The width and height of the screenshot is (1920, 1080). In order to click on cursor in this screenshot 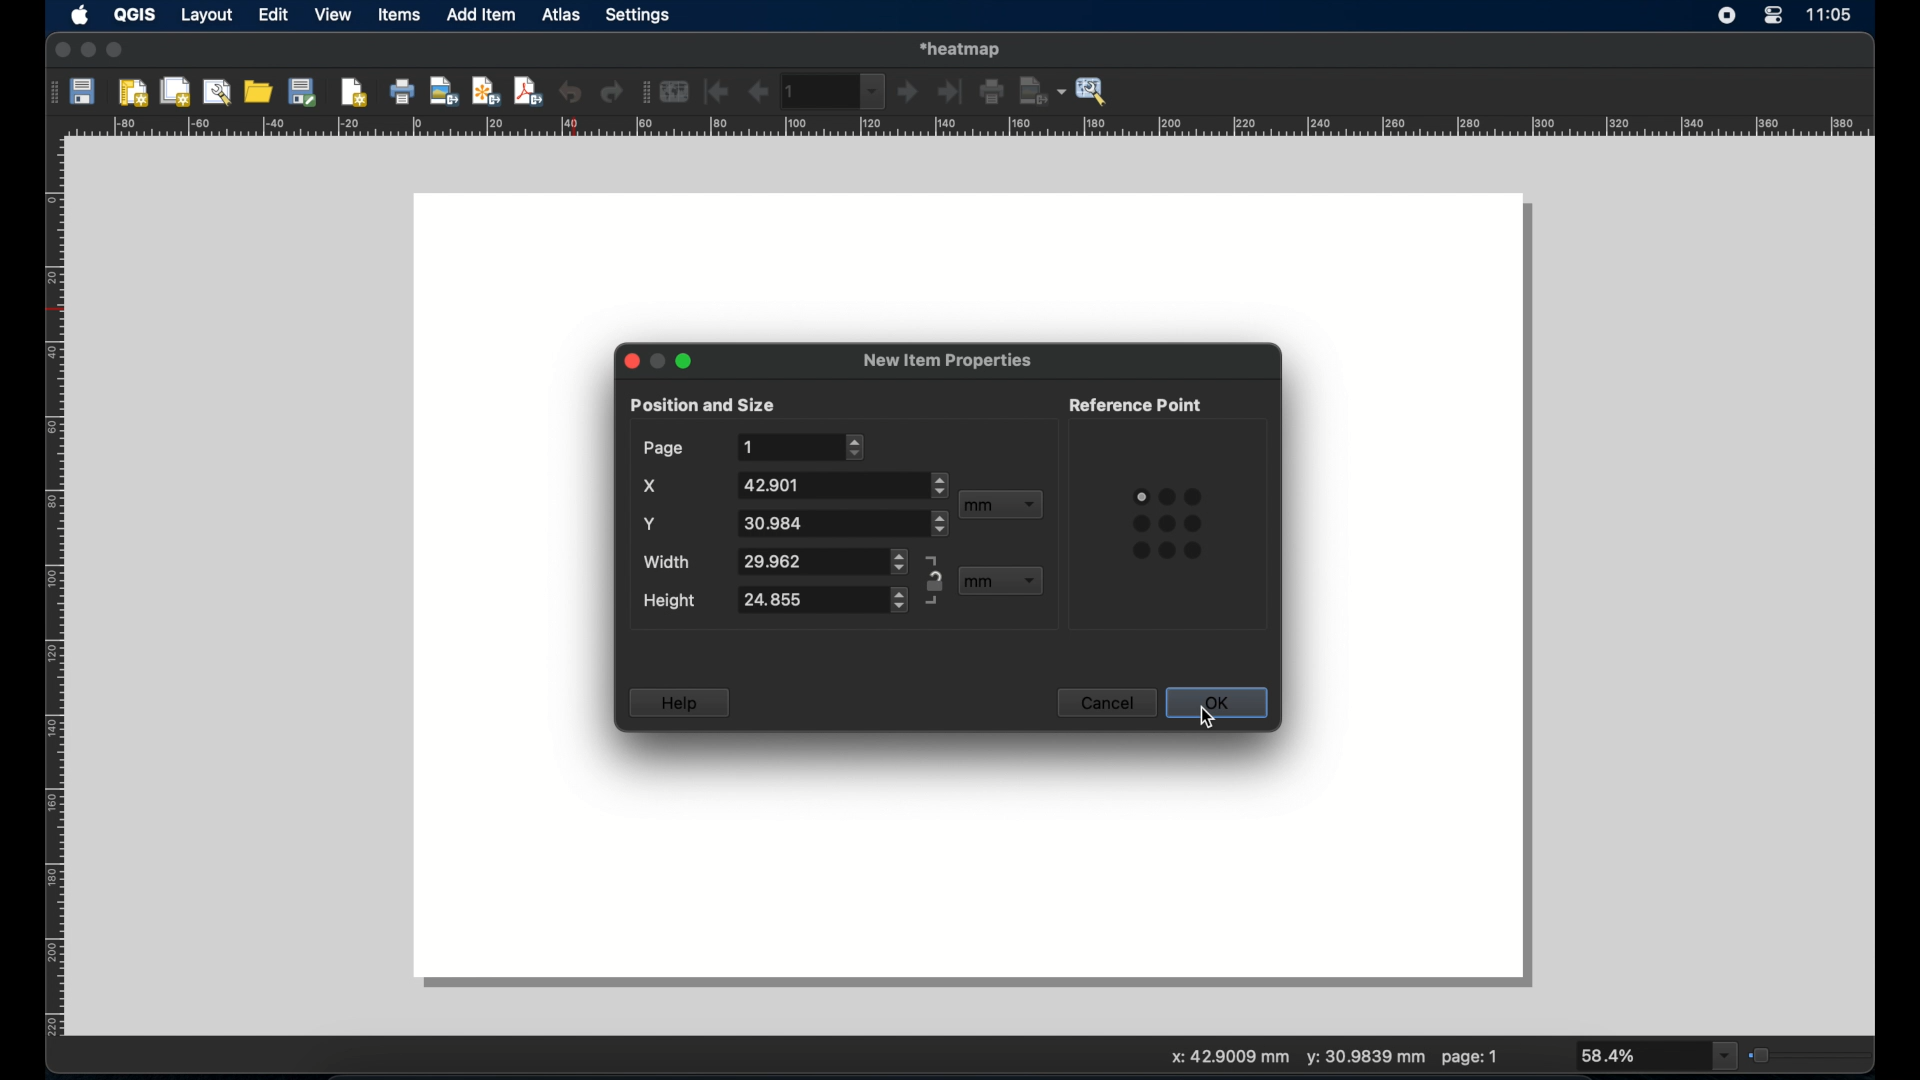, I will do `click(1211, 724)`.